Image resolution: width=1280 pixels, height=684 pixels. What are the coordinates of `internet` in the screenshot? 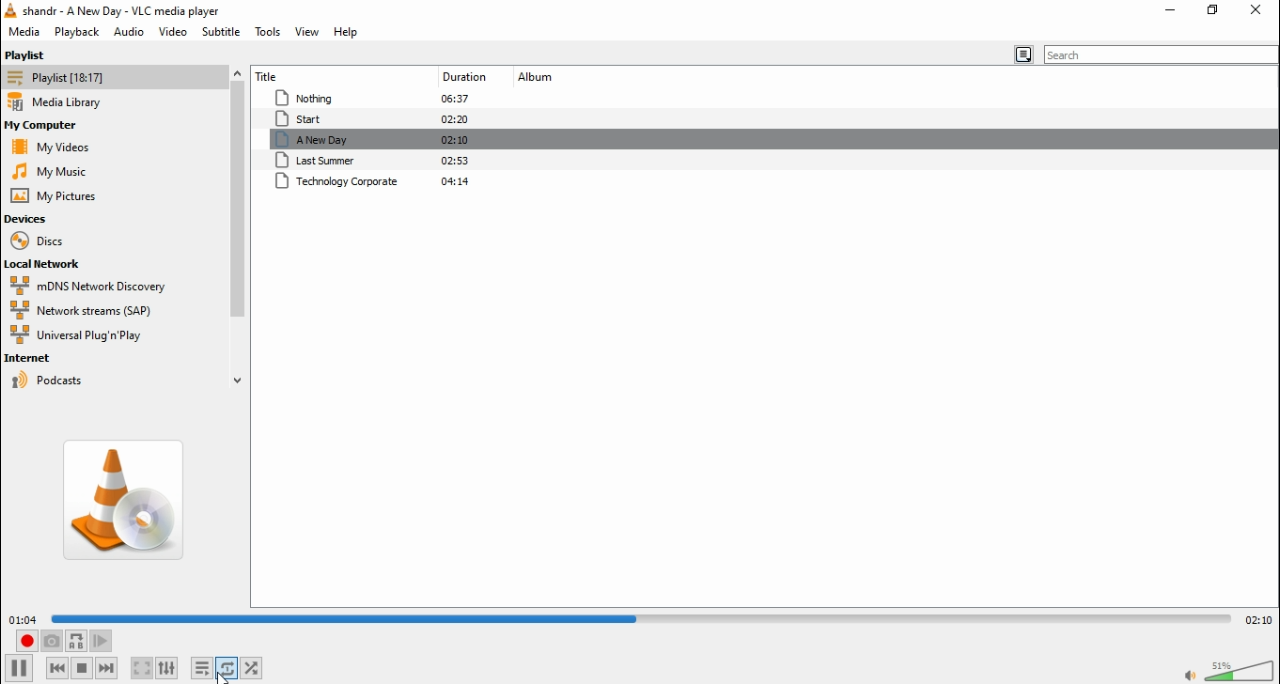 It's located at (72, 358).